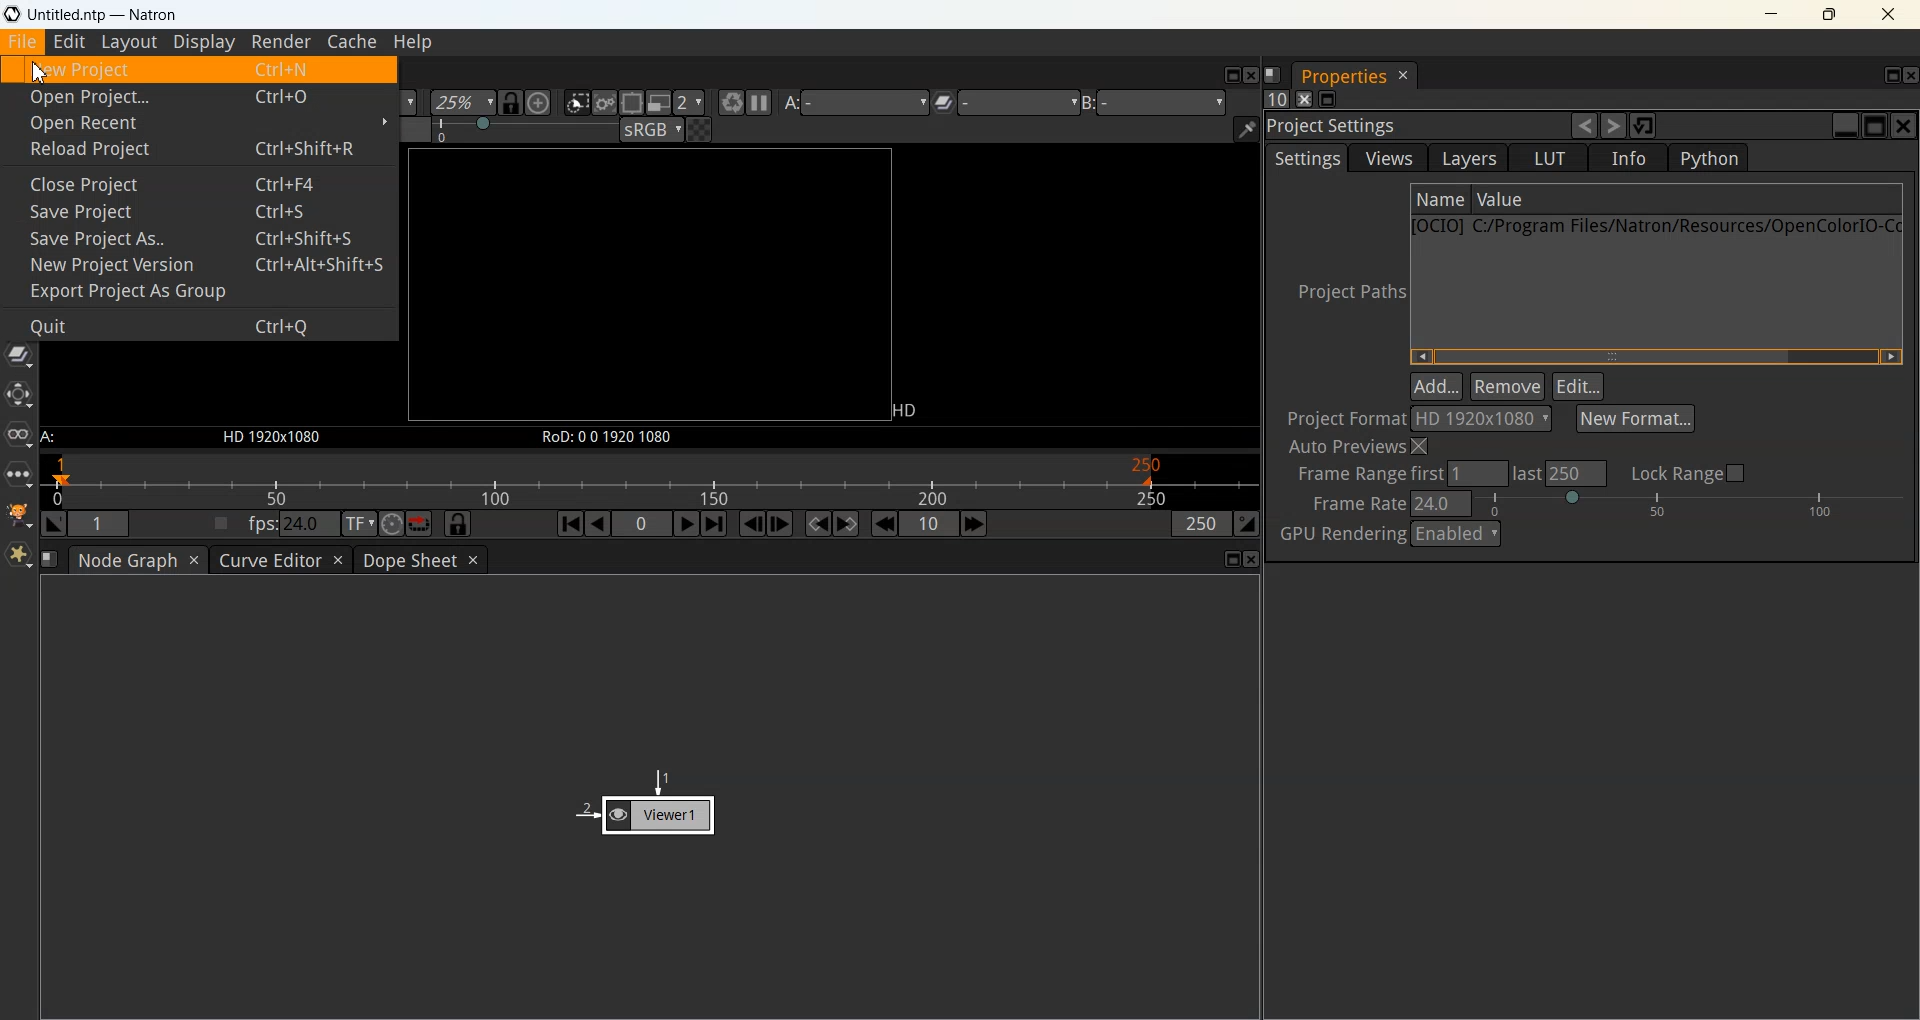 This screenshot has width=1920, height=1020. What do you see at coordinates (570, 523) in the screenshot?
I see `First frame` at bounding box center [570, 523].